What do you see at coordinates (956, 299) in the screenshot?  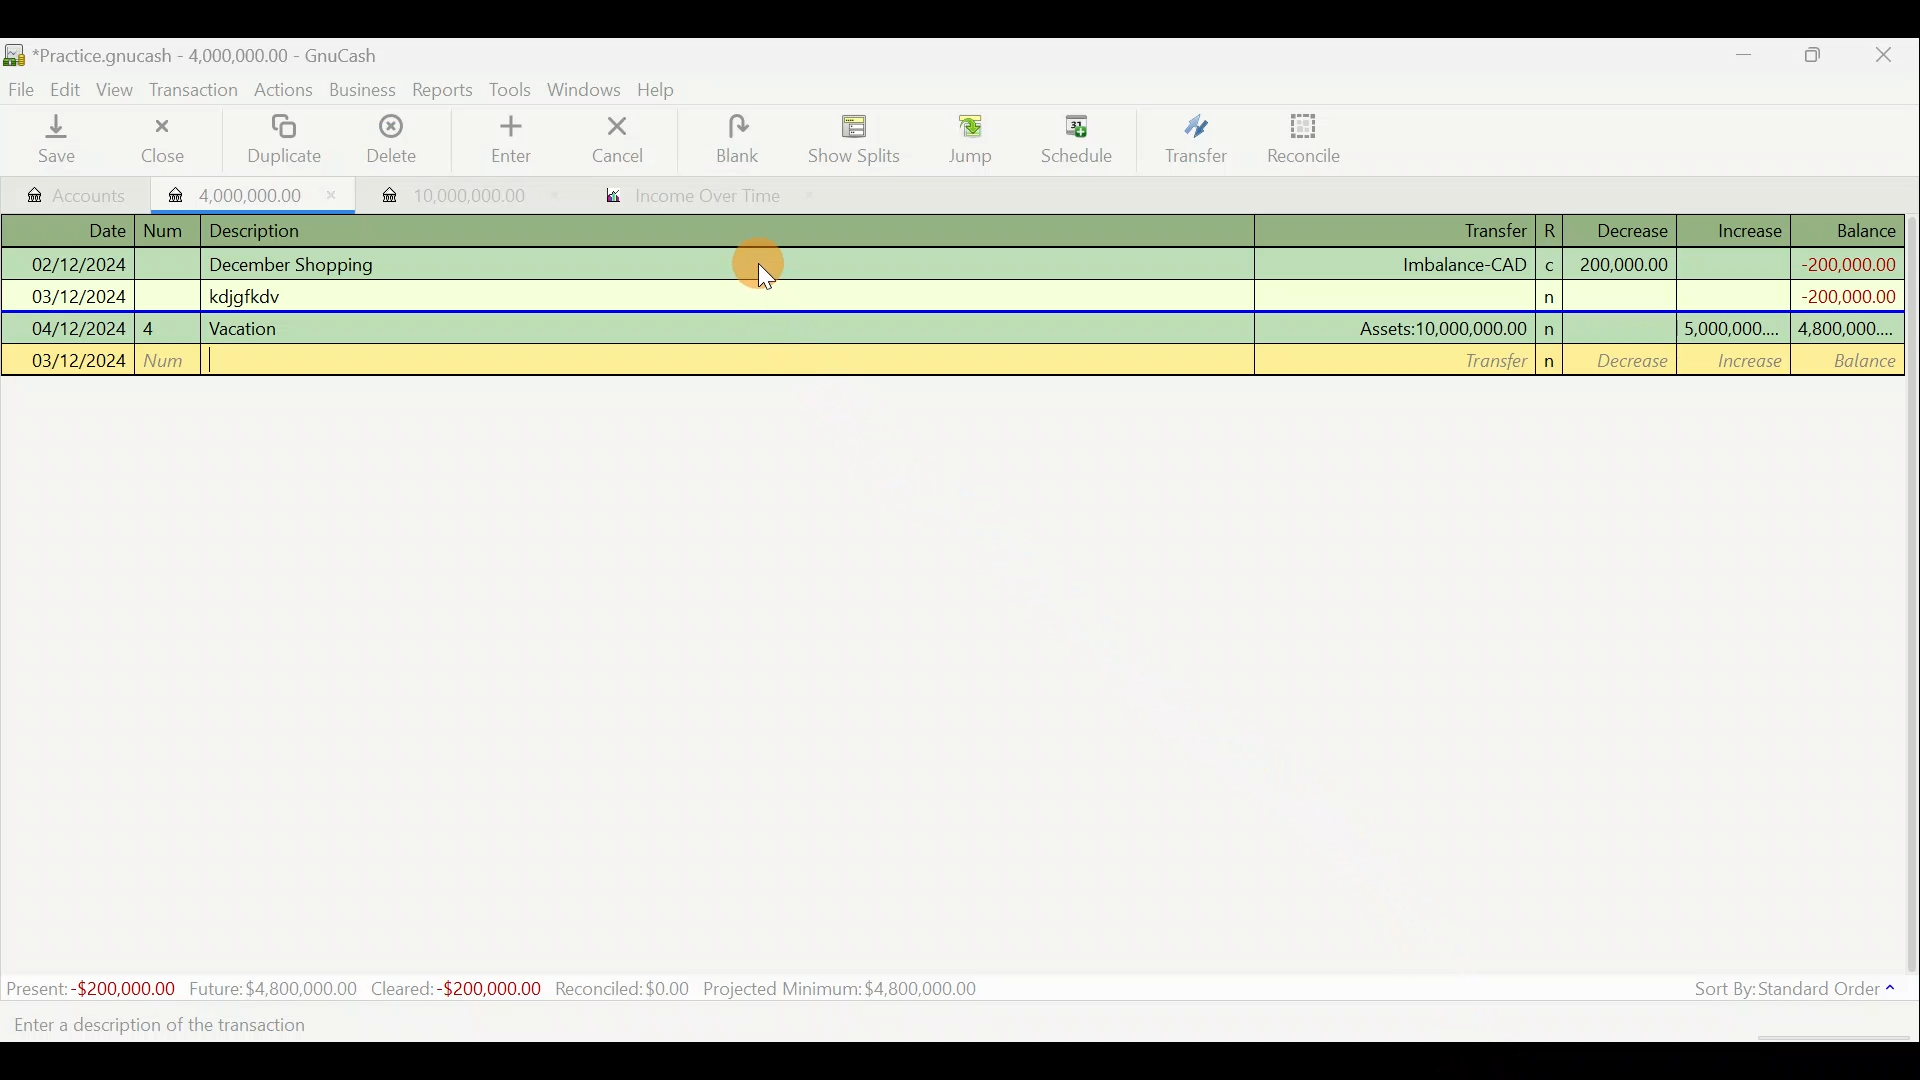 I see `Lines of transactions` at bounding box center [956, 299].